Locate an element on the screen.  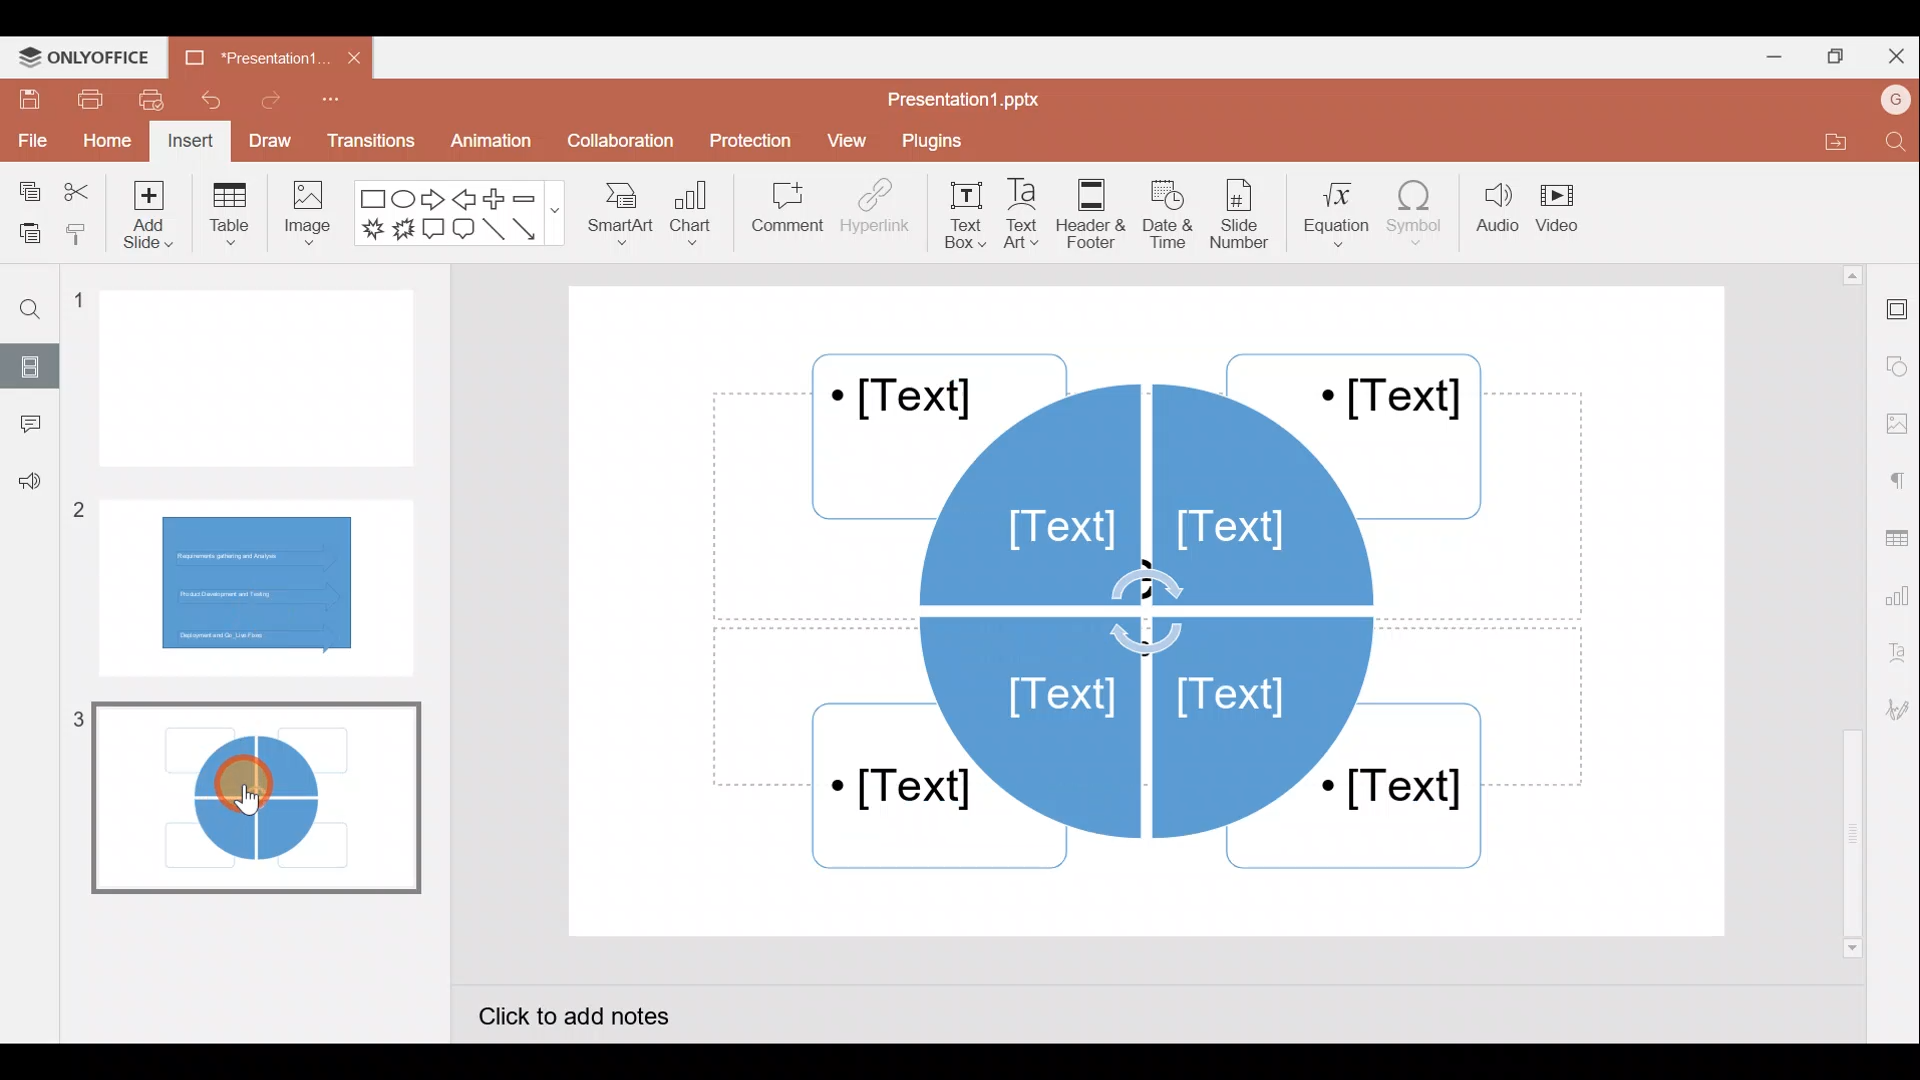
Presentation slide is located at coordinates (1154, 609).